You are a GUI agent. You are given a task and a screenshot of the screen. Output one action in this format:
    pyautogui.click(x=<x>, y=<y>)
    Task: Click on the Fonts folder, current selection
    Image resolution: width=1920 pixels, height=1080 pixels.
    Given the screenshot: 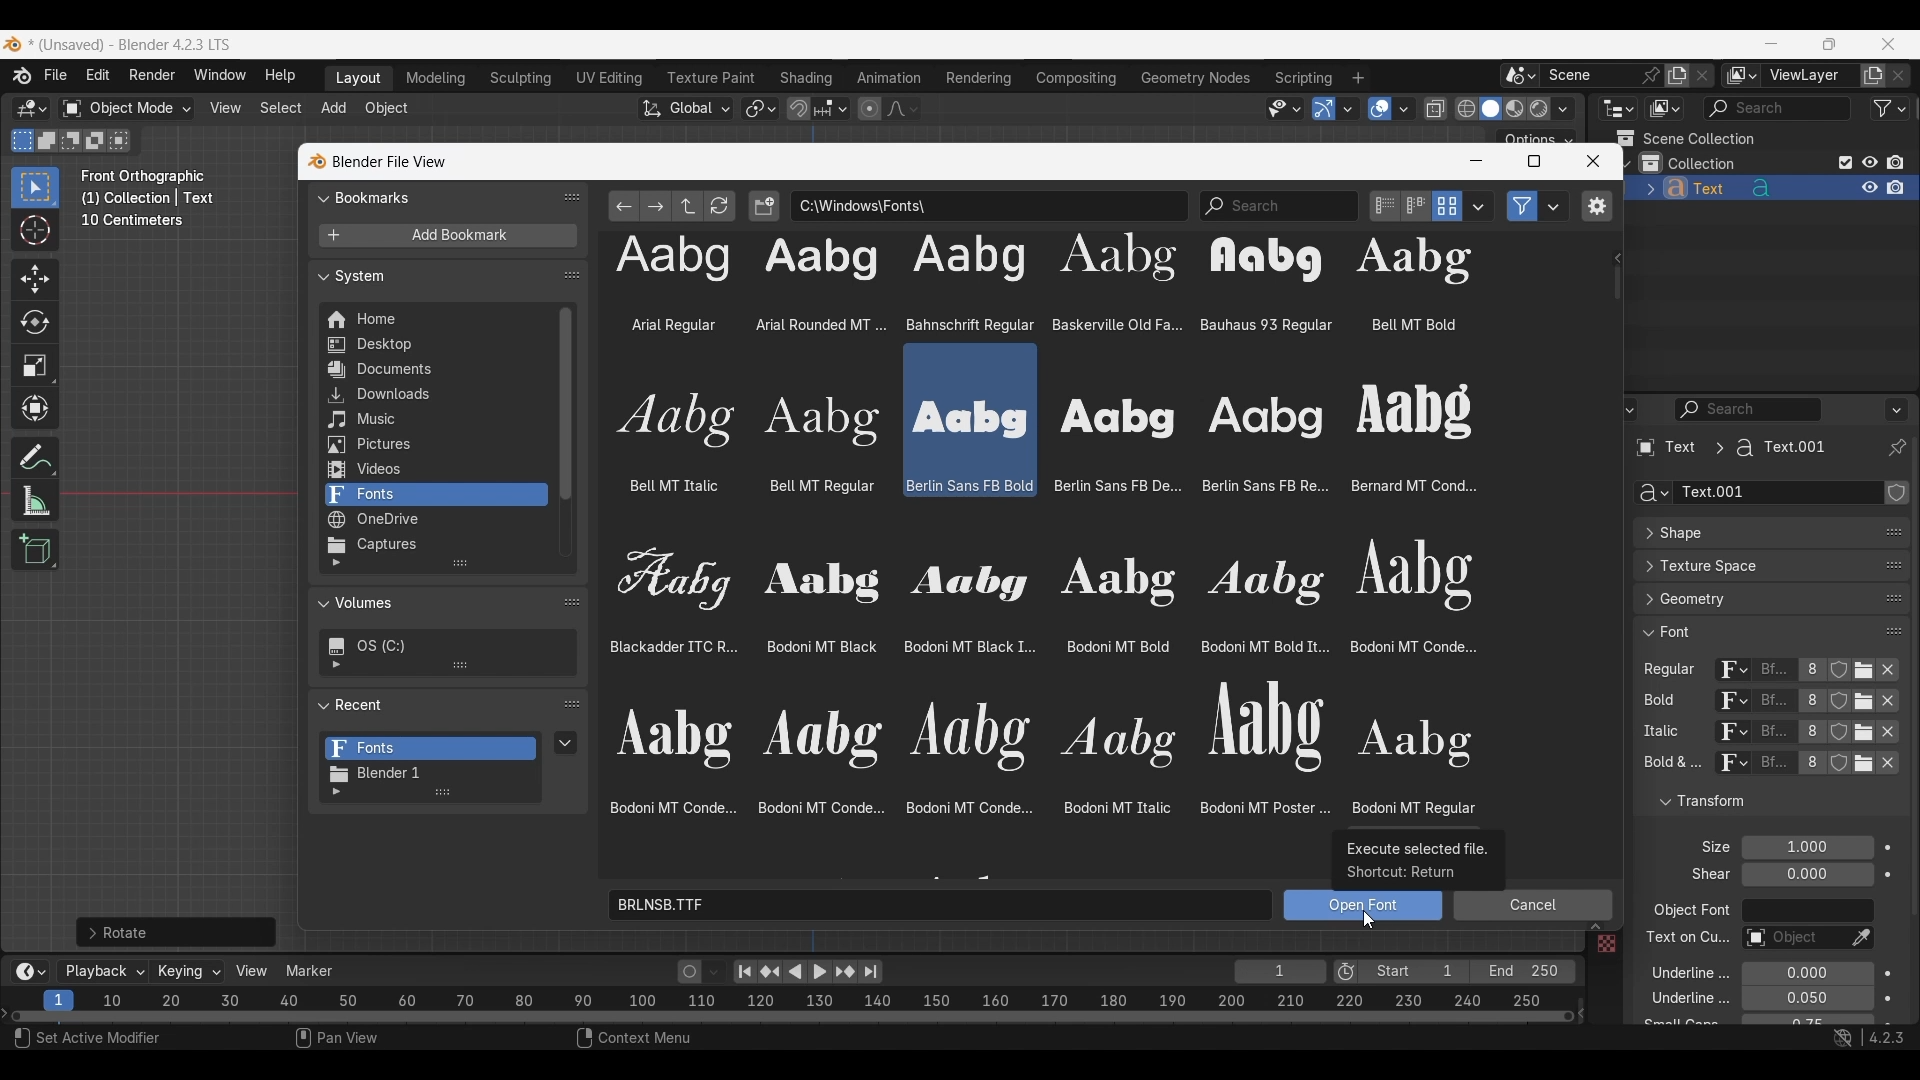 What is the action you would take?
    pyautogui.click(x=435, y=495)
    